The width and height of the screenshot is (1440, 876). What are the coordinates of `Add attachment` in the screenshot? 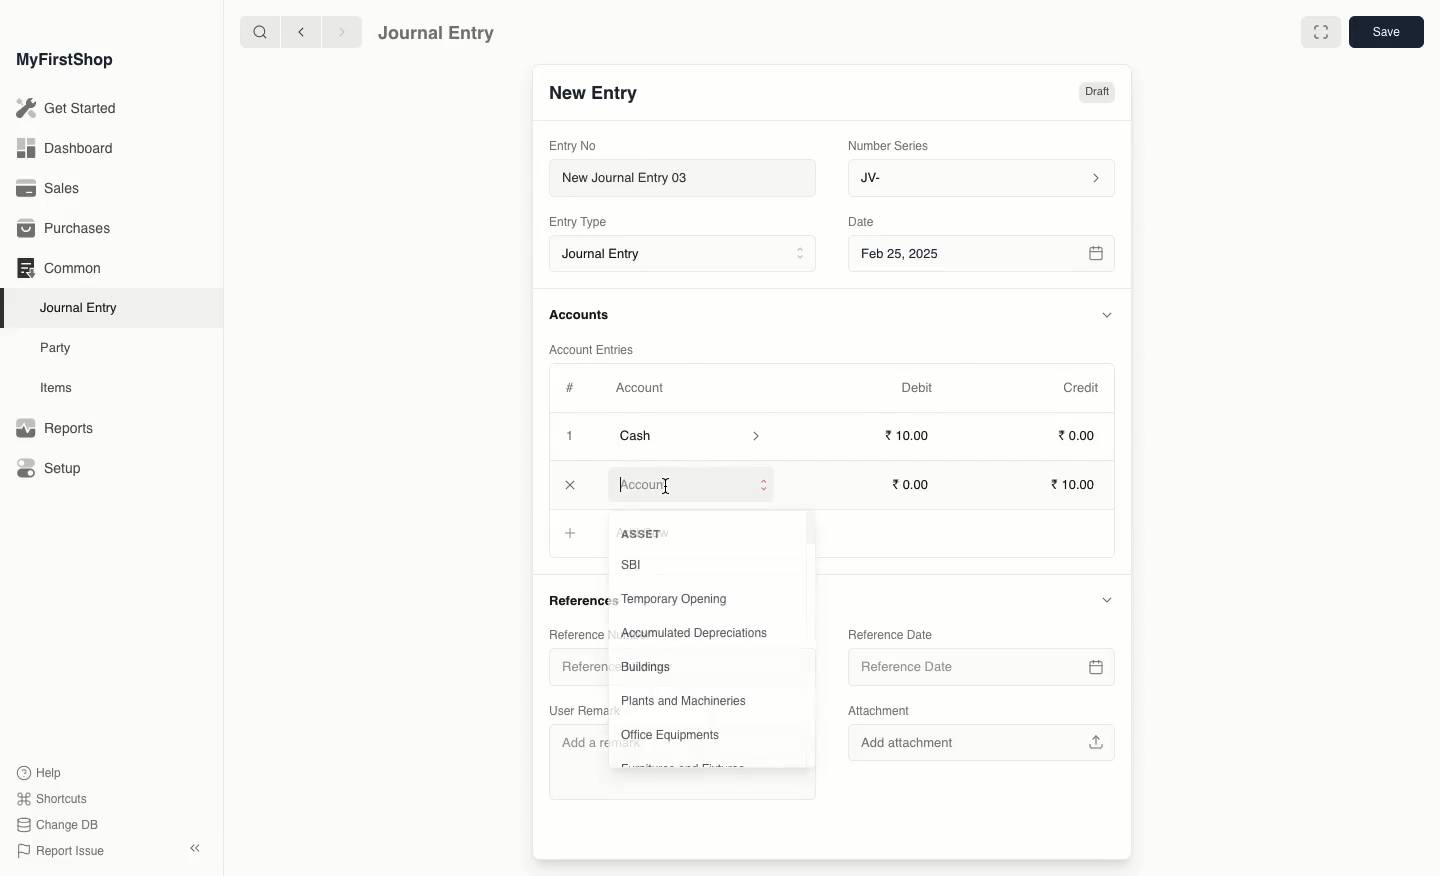 It's located at (979, 740).